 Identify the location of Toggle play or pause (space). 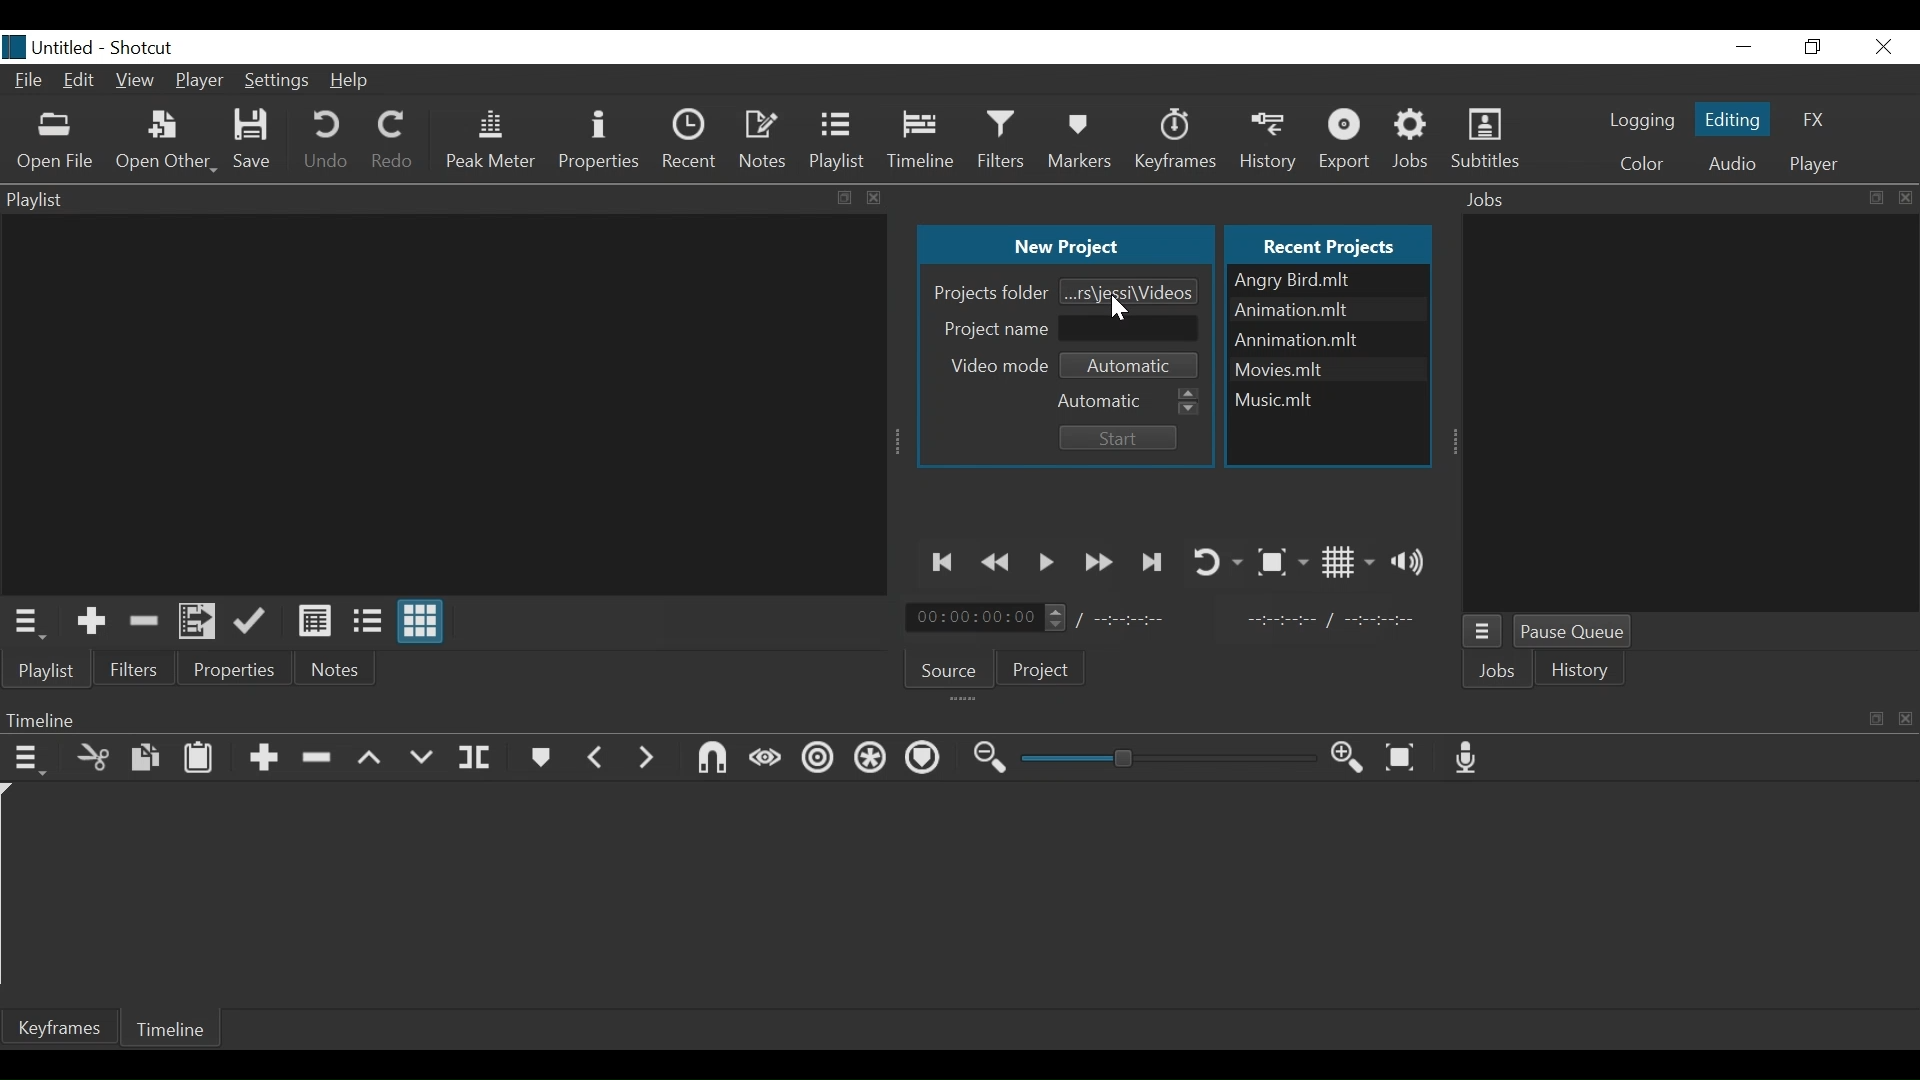
(1047, 563).